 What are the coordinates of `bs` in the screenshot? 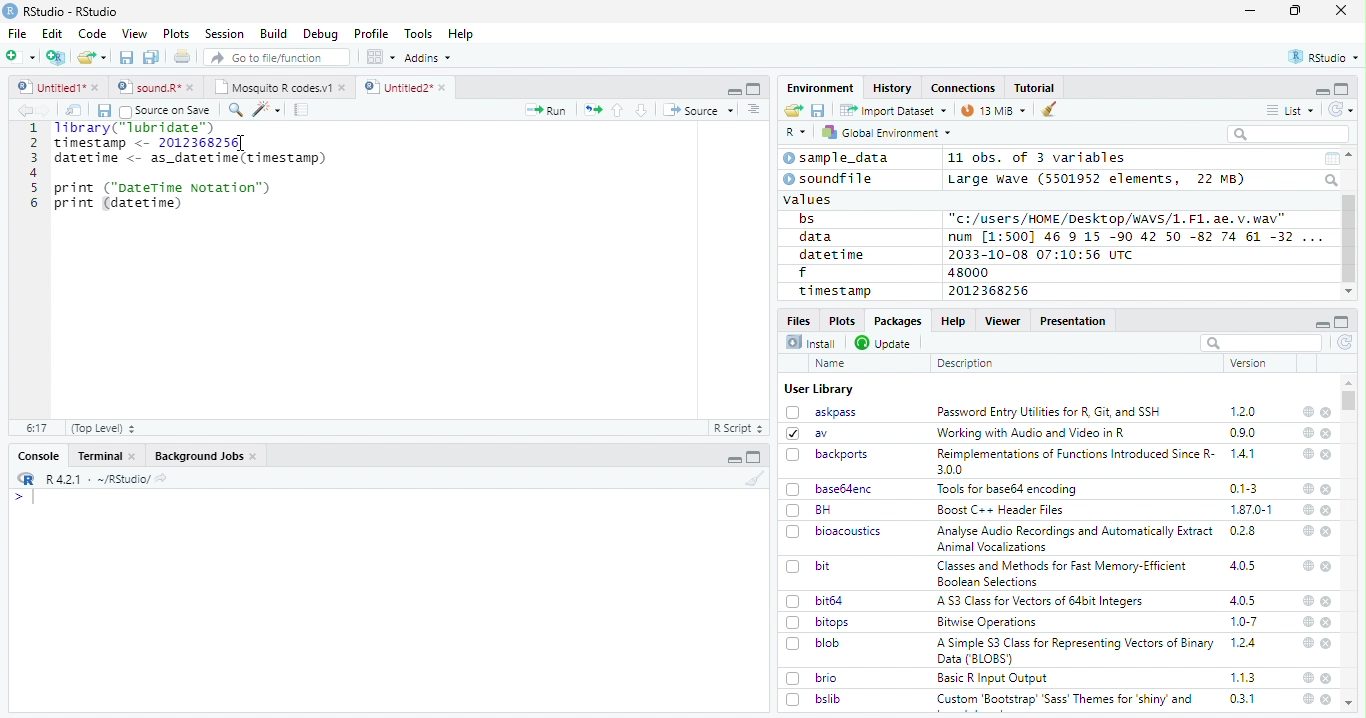 It's located at (807, 219).